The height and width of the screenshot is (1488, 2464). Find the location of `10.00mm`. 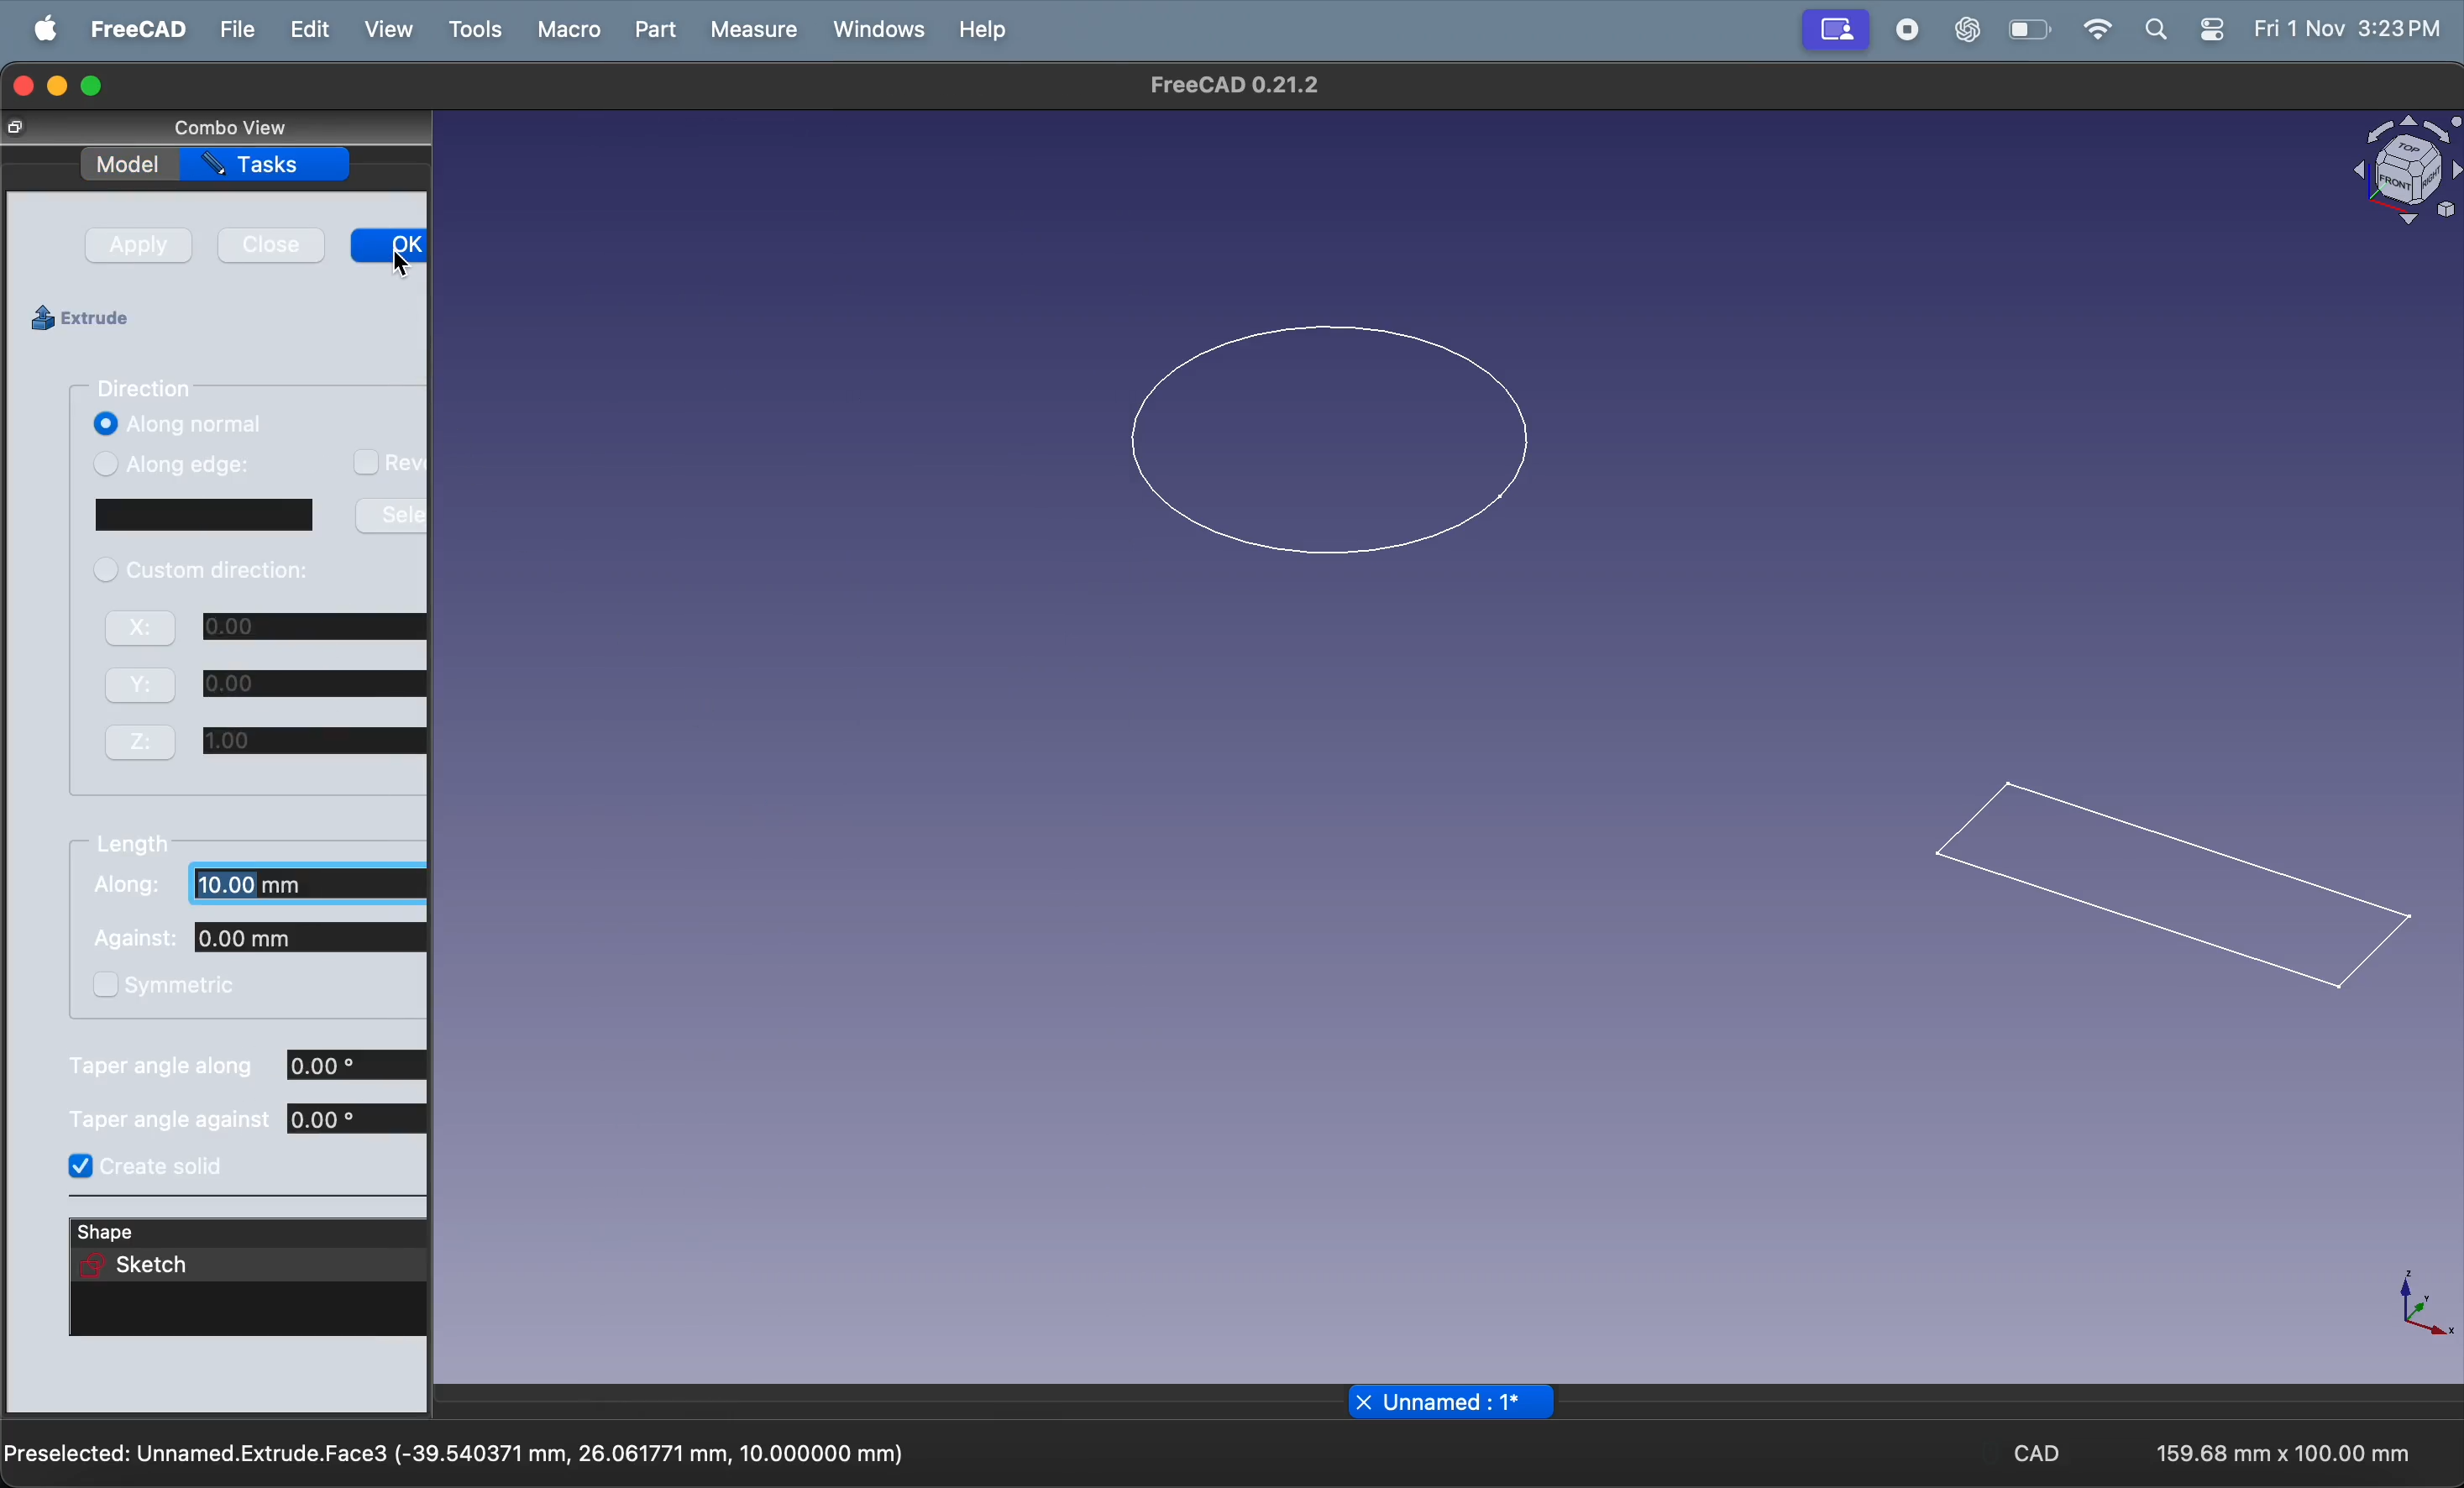

10.00mm is located at coordinates (310, 882).